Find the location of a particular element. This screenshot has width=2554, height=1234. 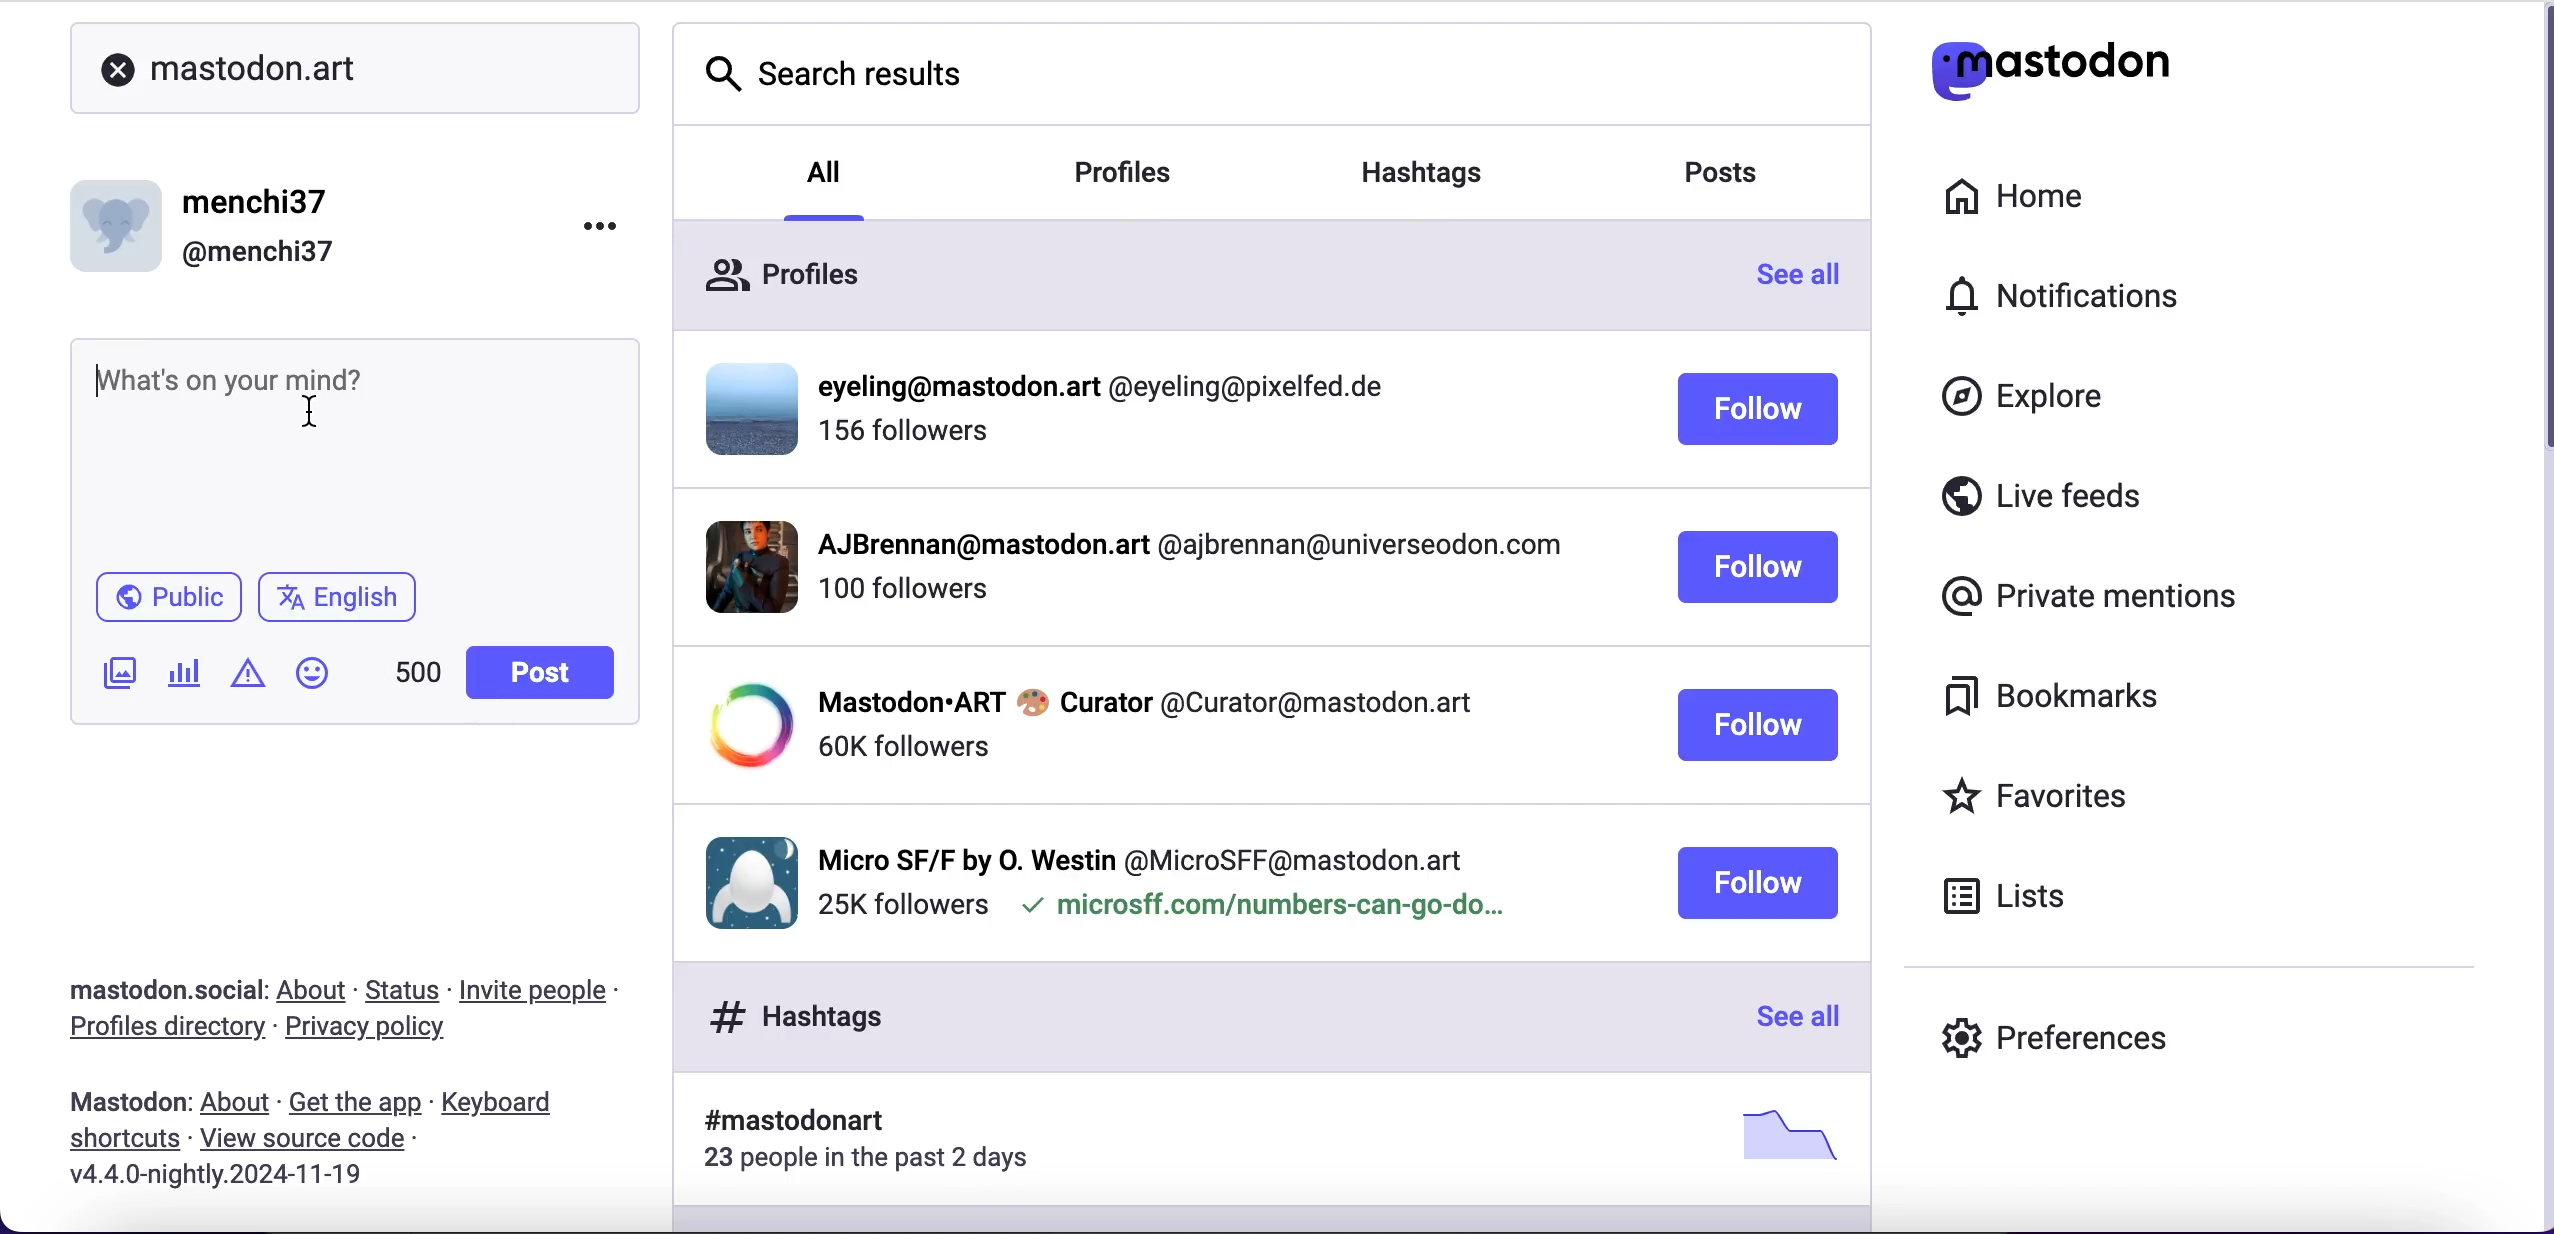

add image is located at coordinates (124, 676).